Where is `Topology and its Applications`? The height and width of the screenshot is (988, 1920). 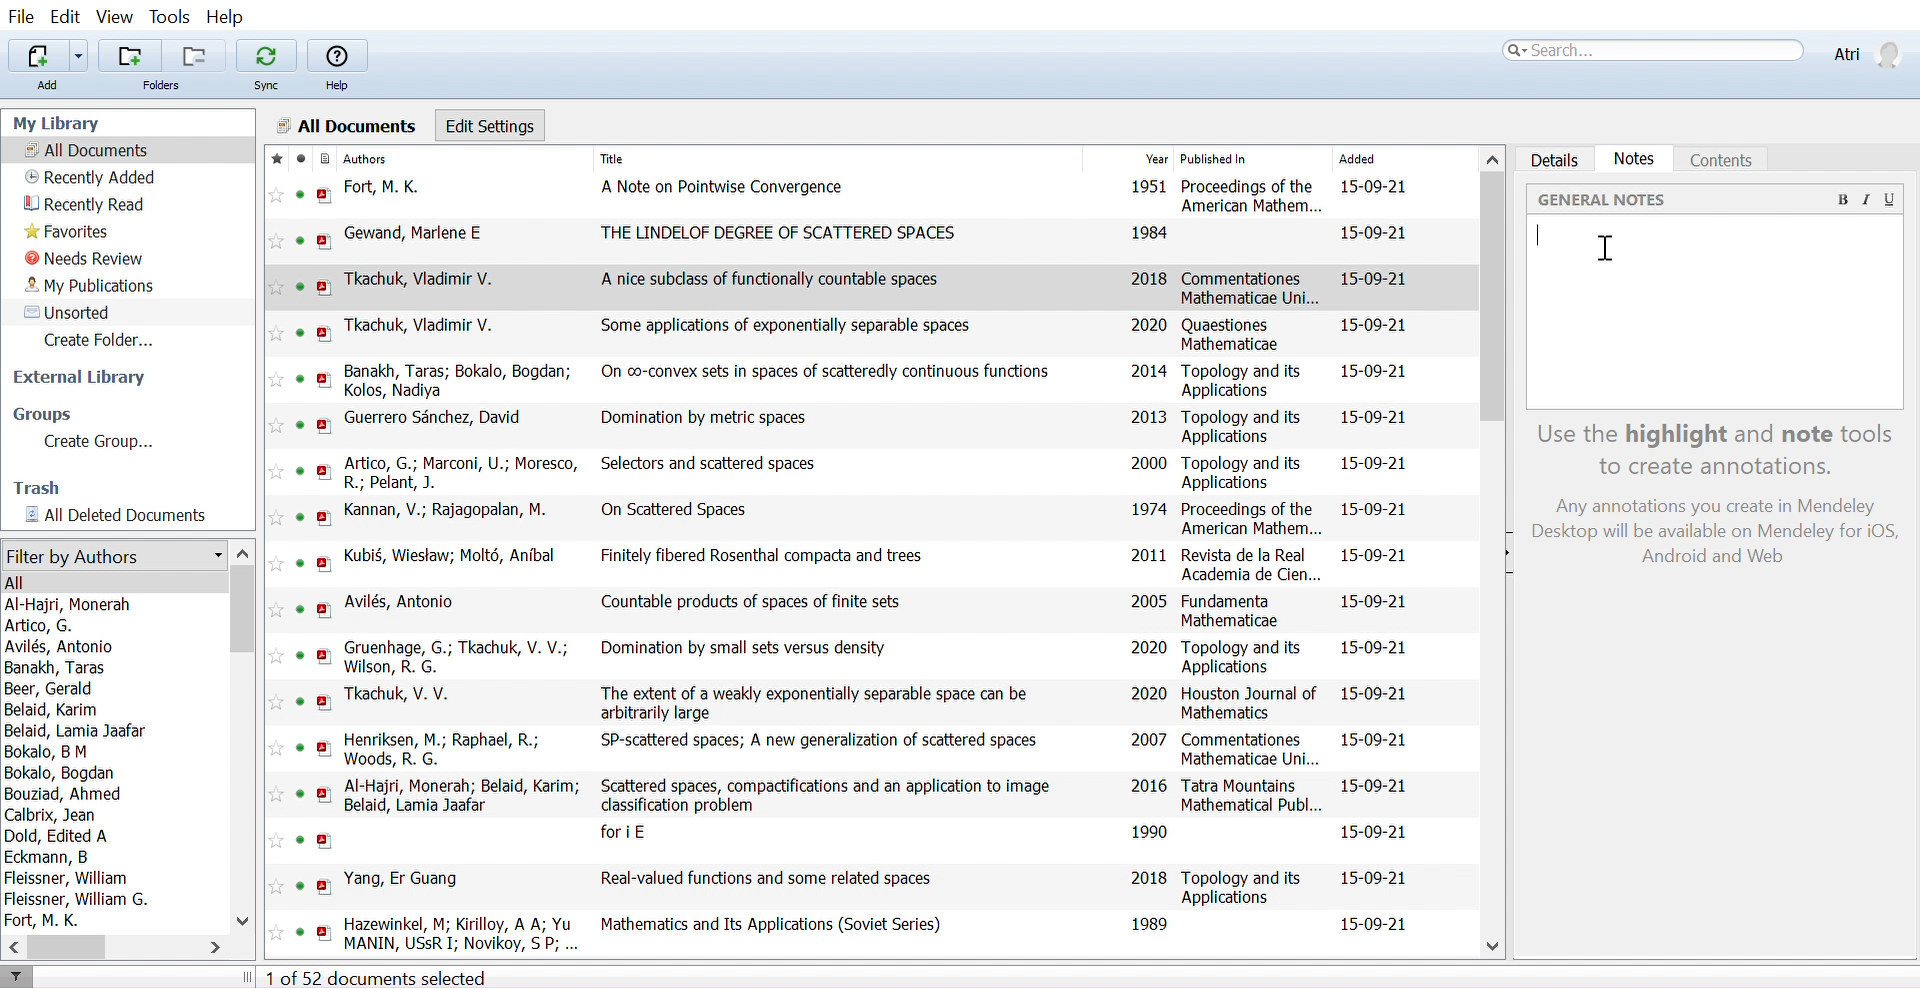
Topology and its Applications is located at coordinates (1244, 472).